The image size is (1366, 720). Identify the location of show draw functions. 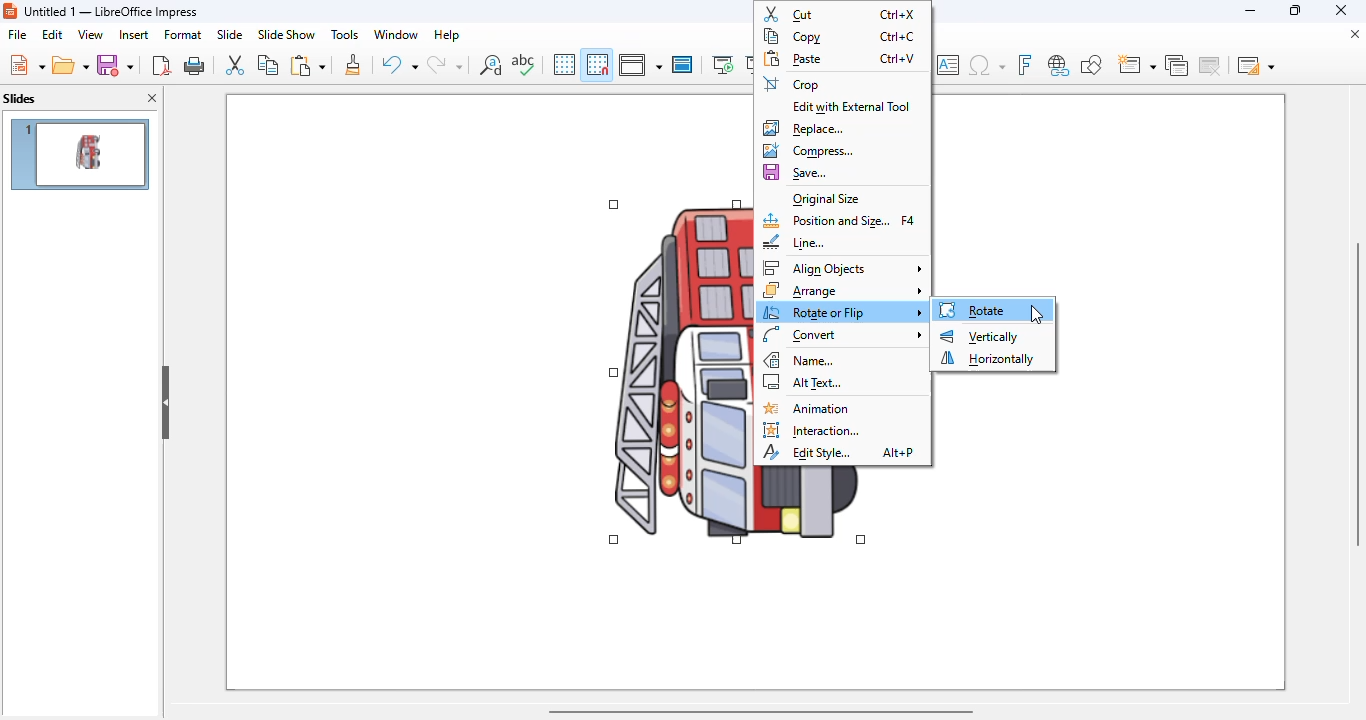
(1092, 65).